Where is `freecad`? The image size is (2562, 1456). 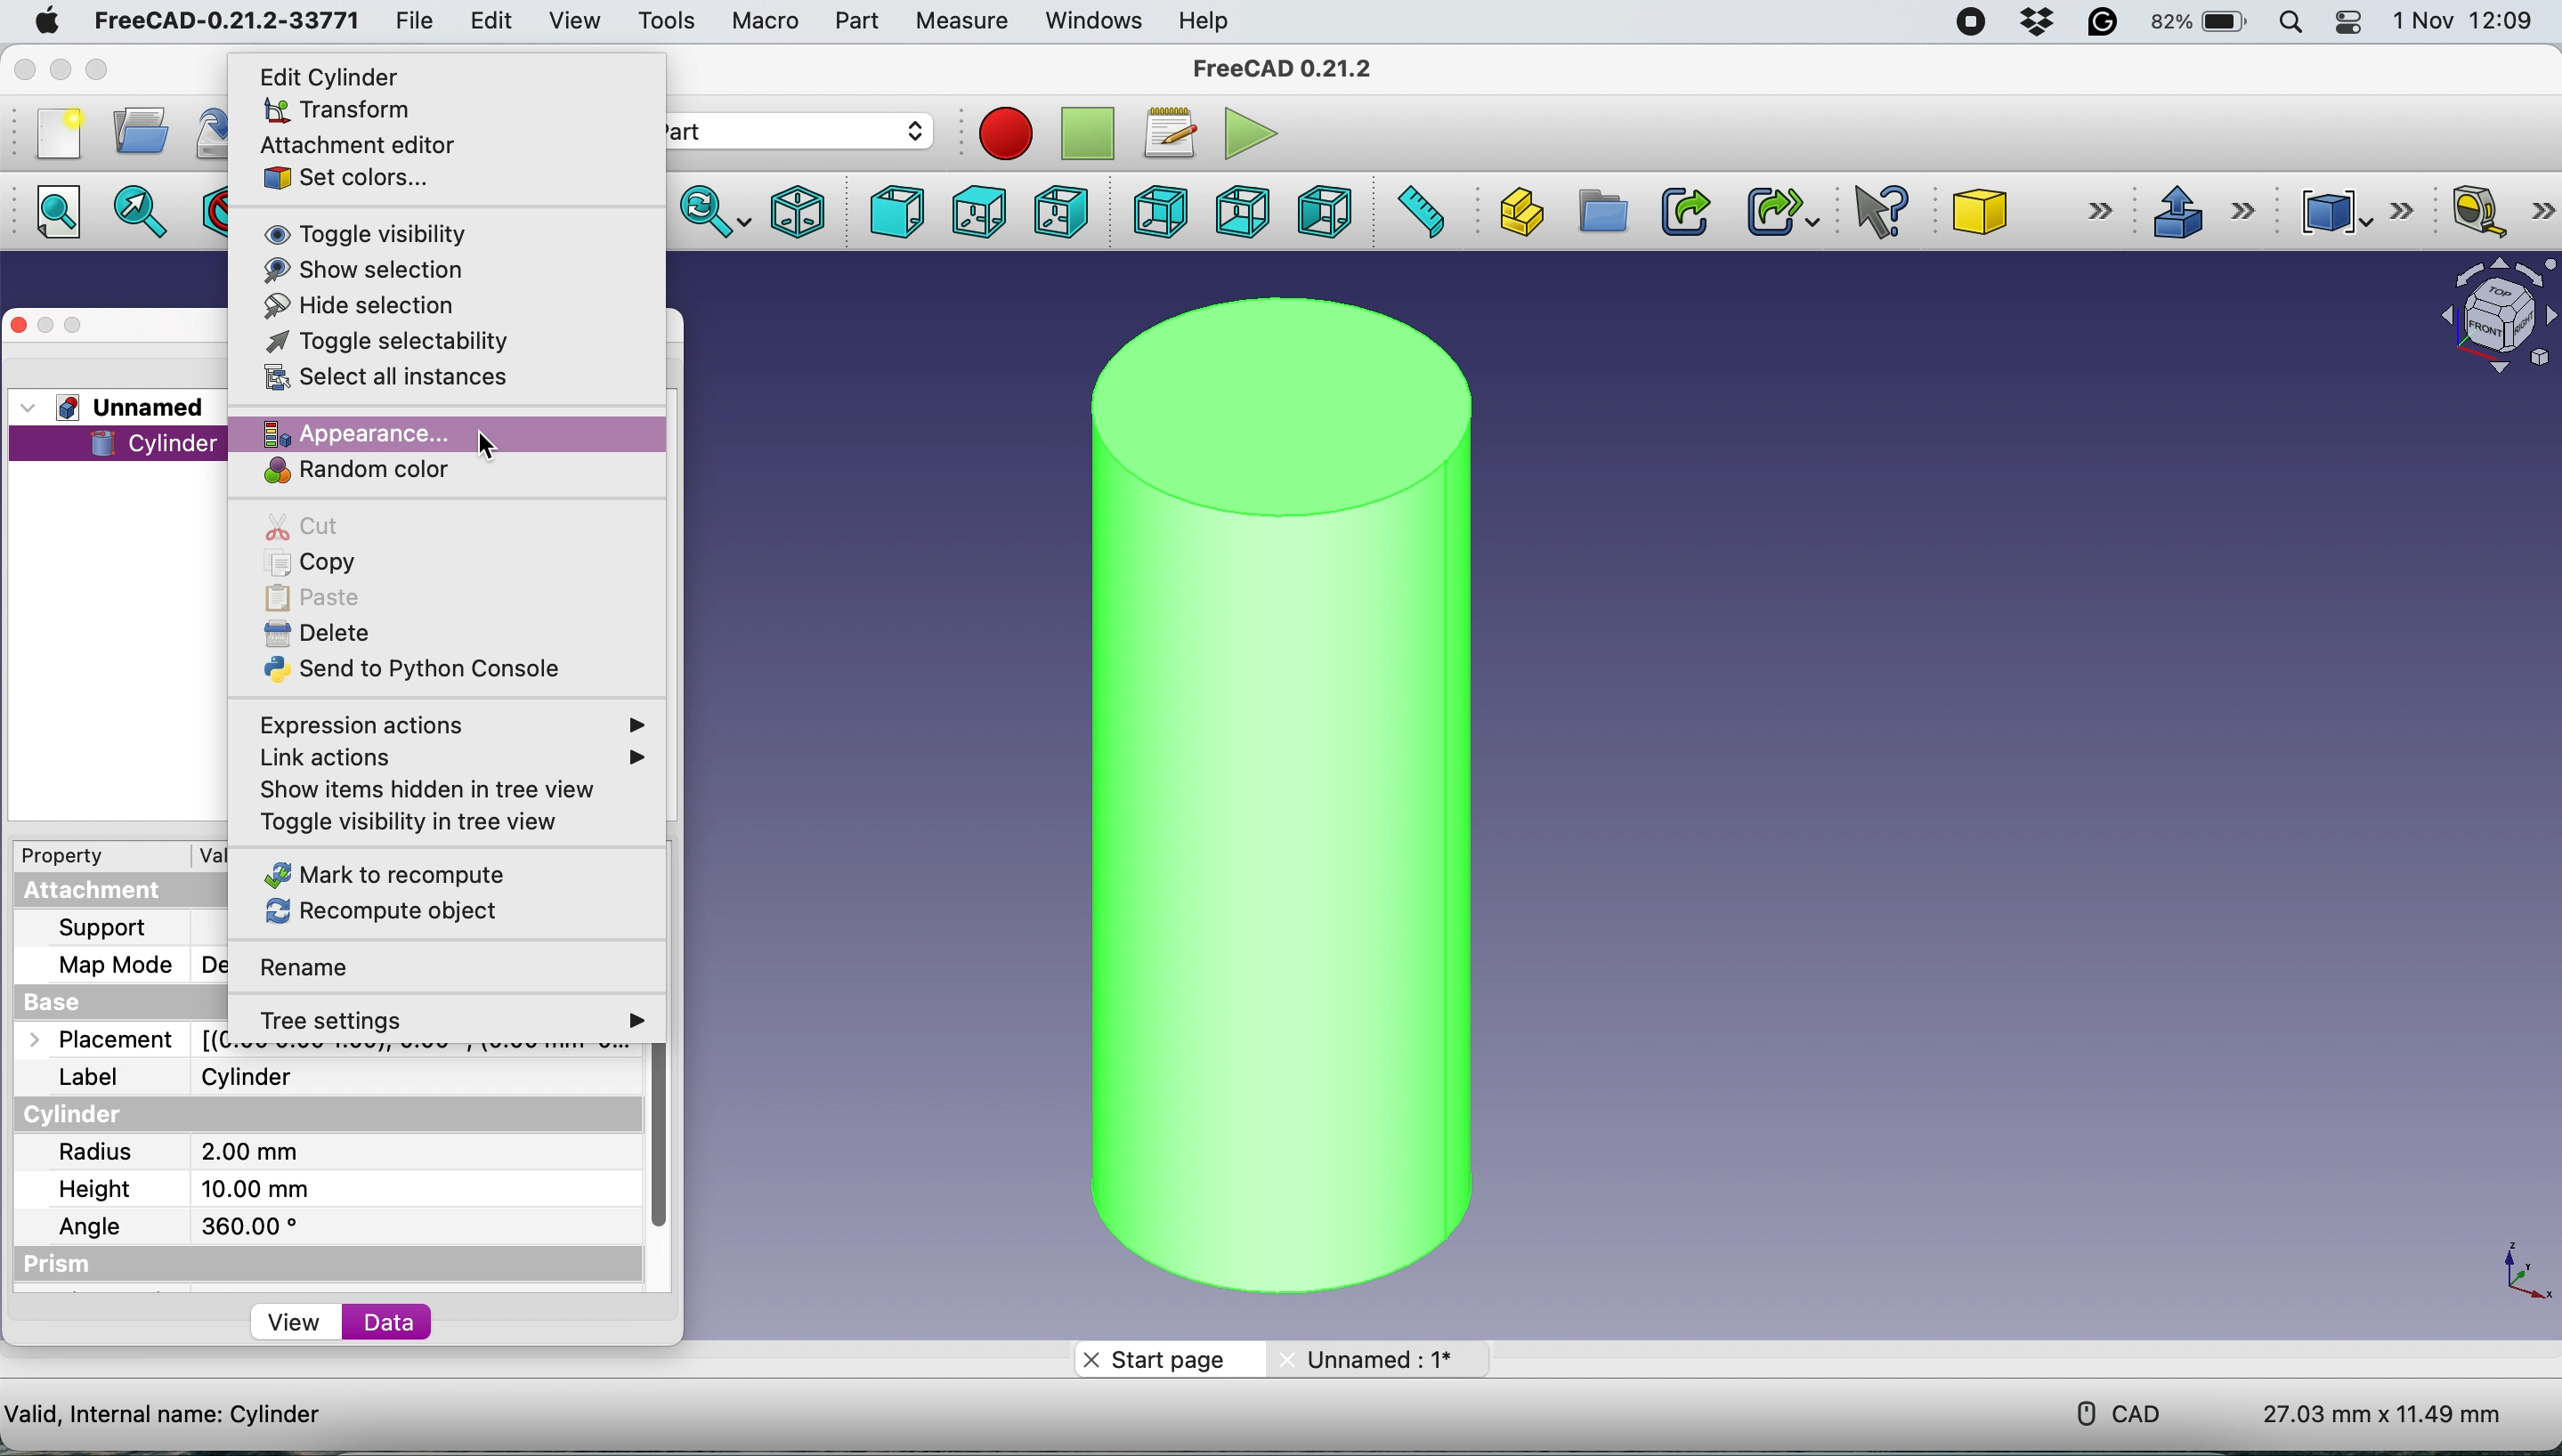
freecad is located at coordinates (222, 21).